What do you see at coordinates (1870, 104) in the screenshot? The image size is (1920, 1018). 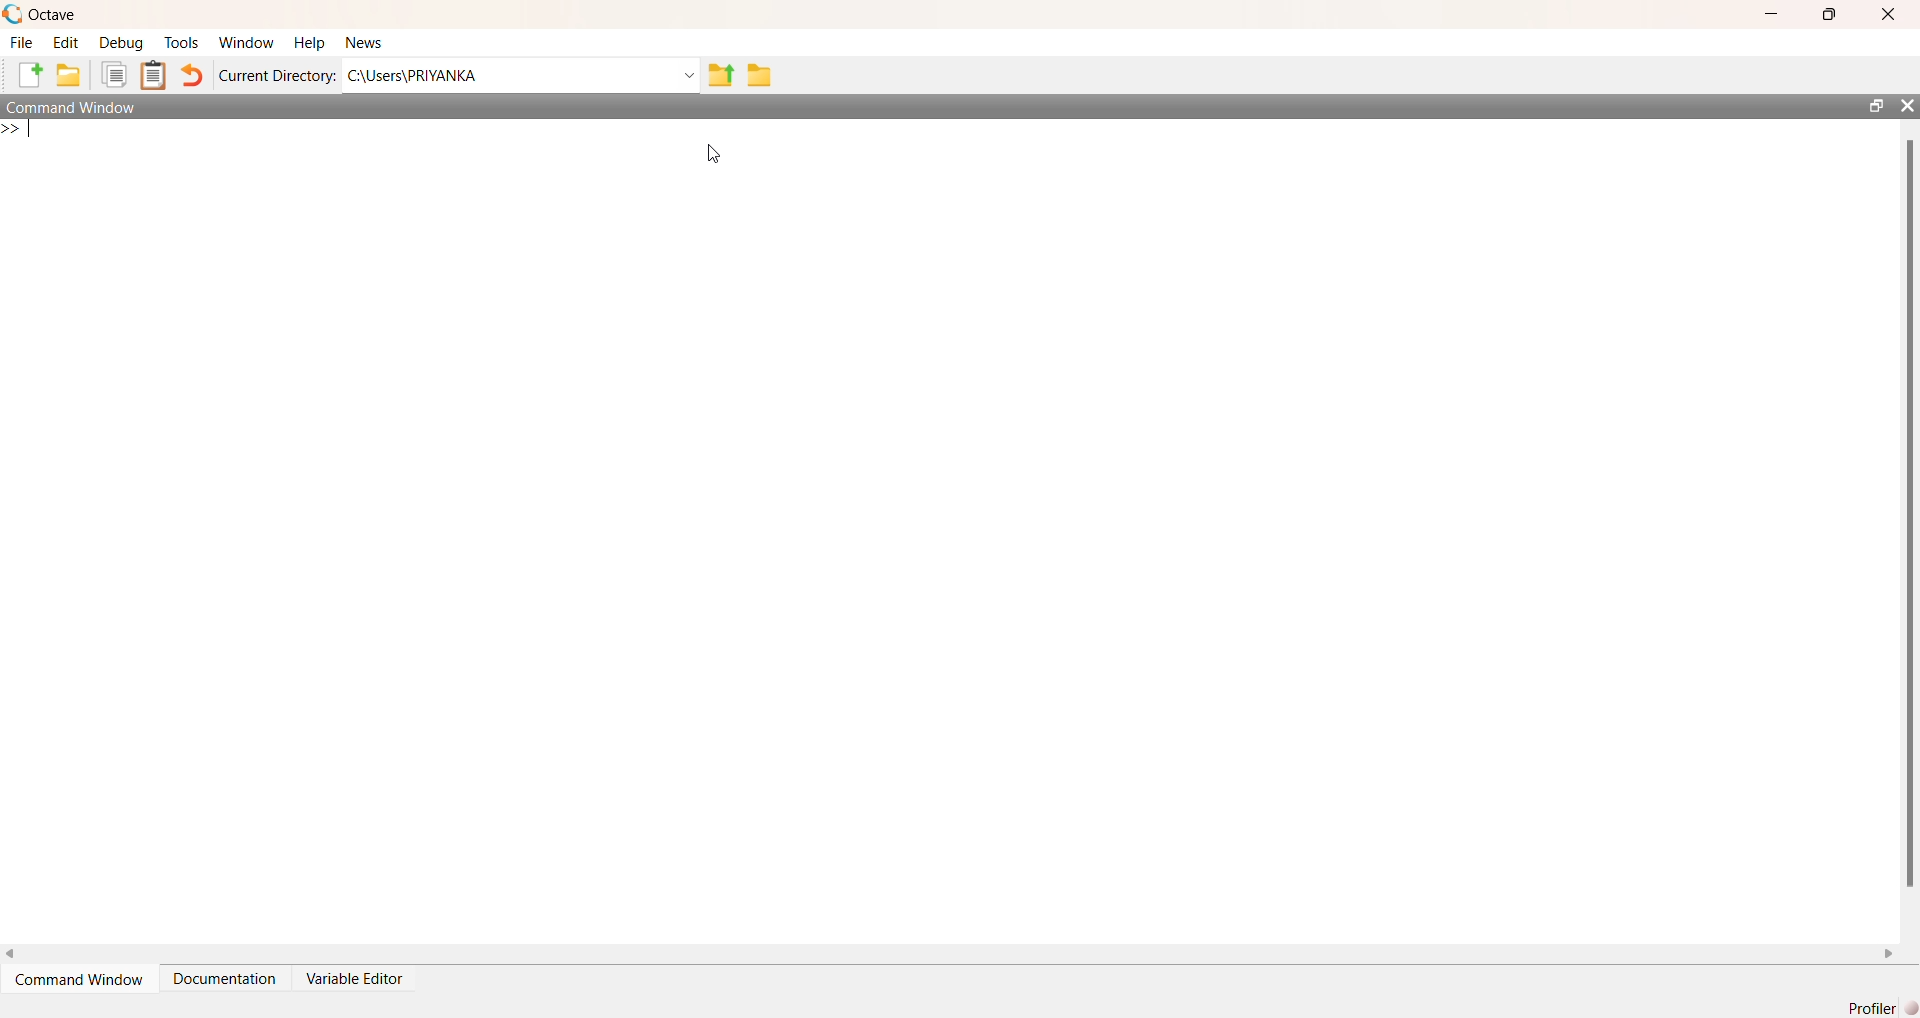 I see `maximize` at bounding box center [1870, 104].